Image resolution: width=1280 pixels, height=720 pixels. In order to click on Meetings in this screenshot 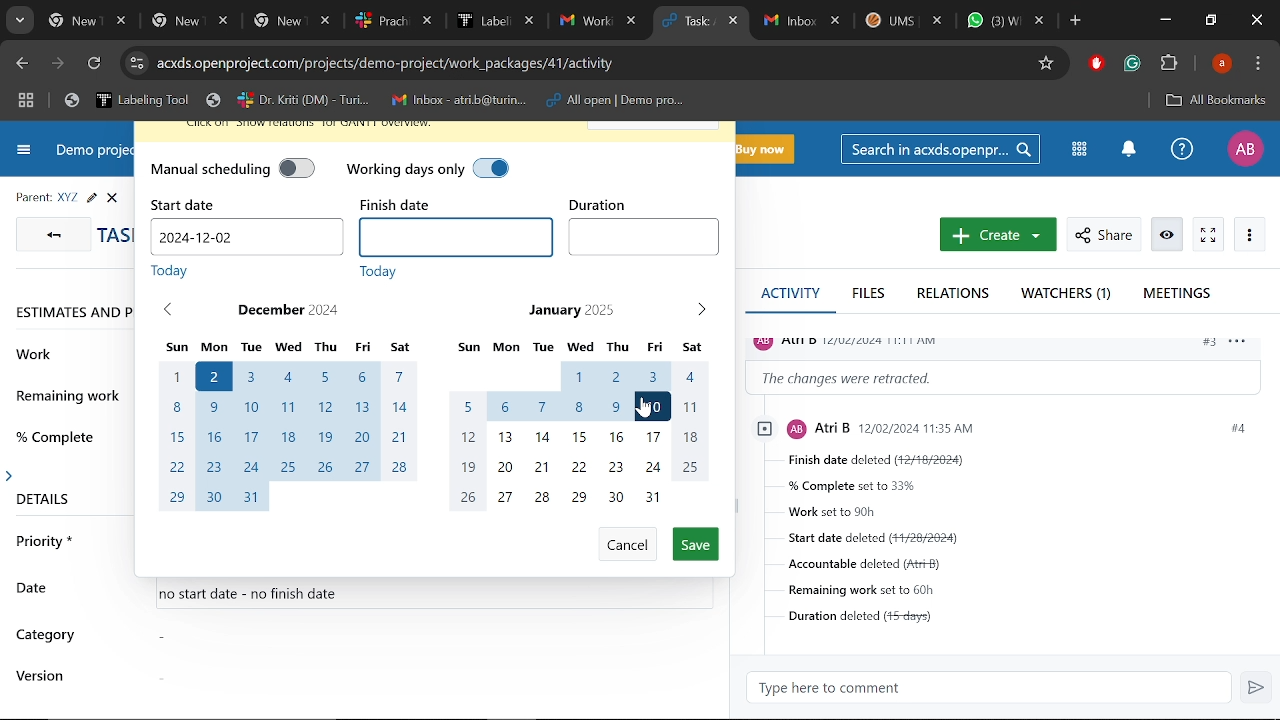, I will do `click(1179, 296)`.